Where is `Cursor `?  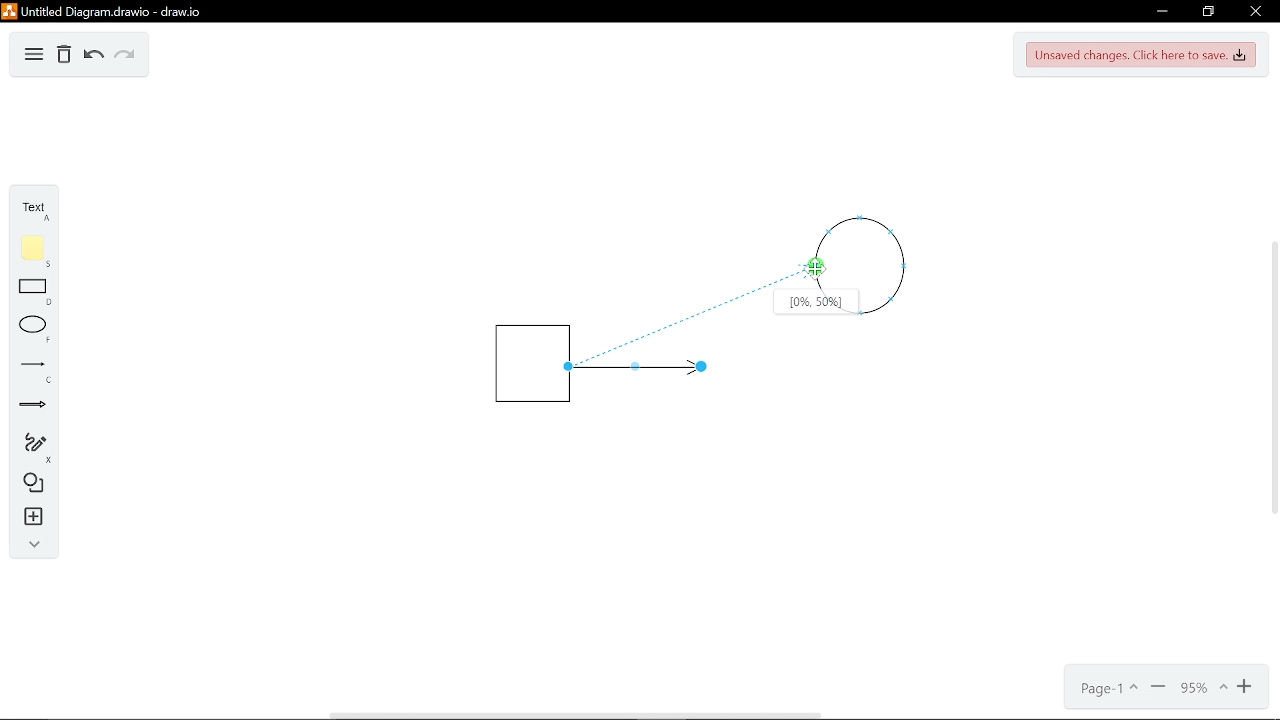
Cursor  is located at coordinates (814, 267).